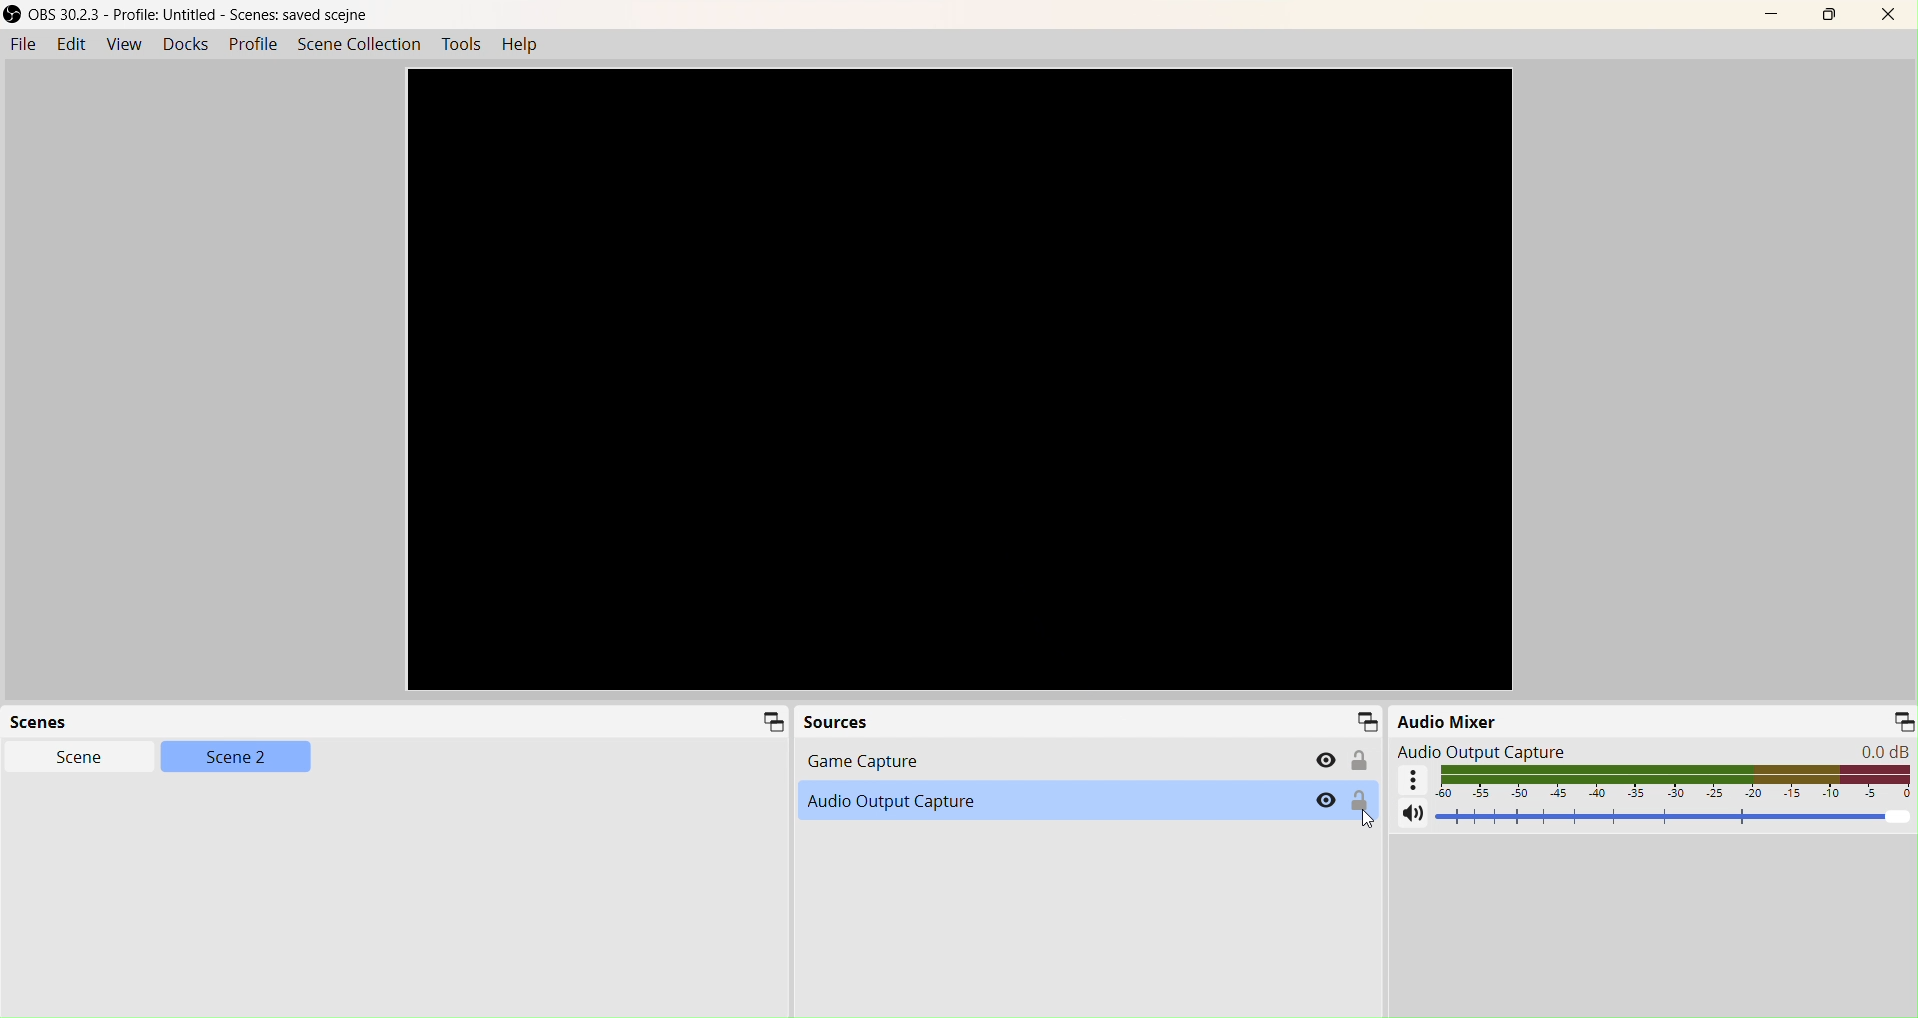 This screenshot has width=1918, height=1018. What do you see at coordinates (396, 723) in the screenshot?
I see `Scenes` at bounding box center [396, 723].